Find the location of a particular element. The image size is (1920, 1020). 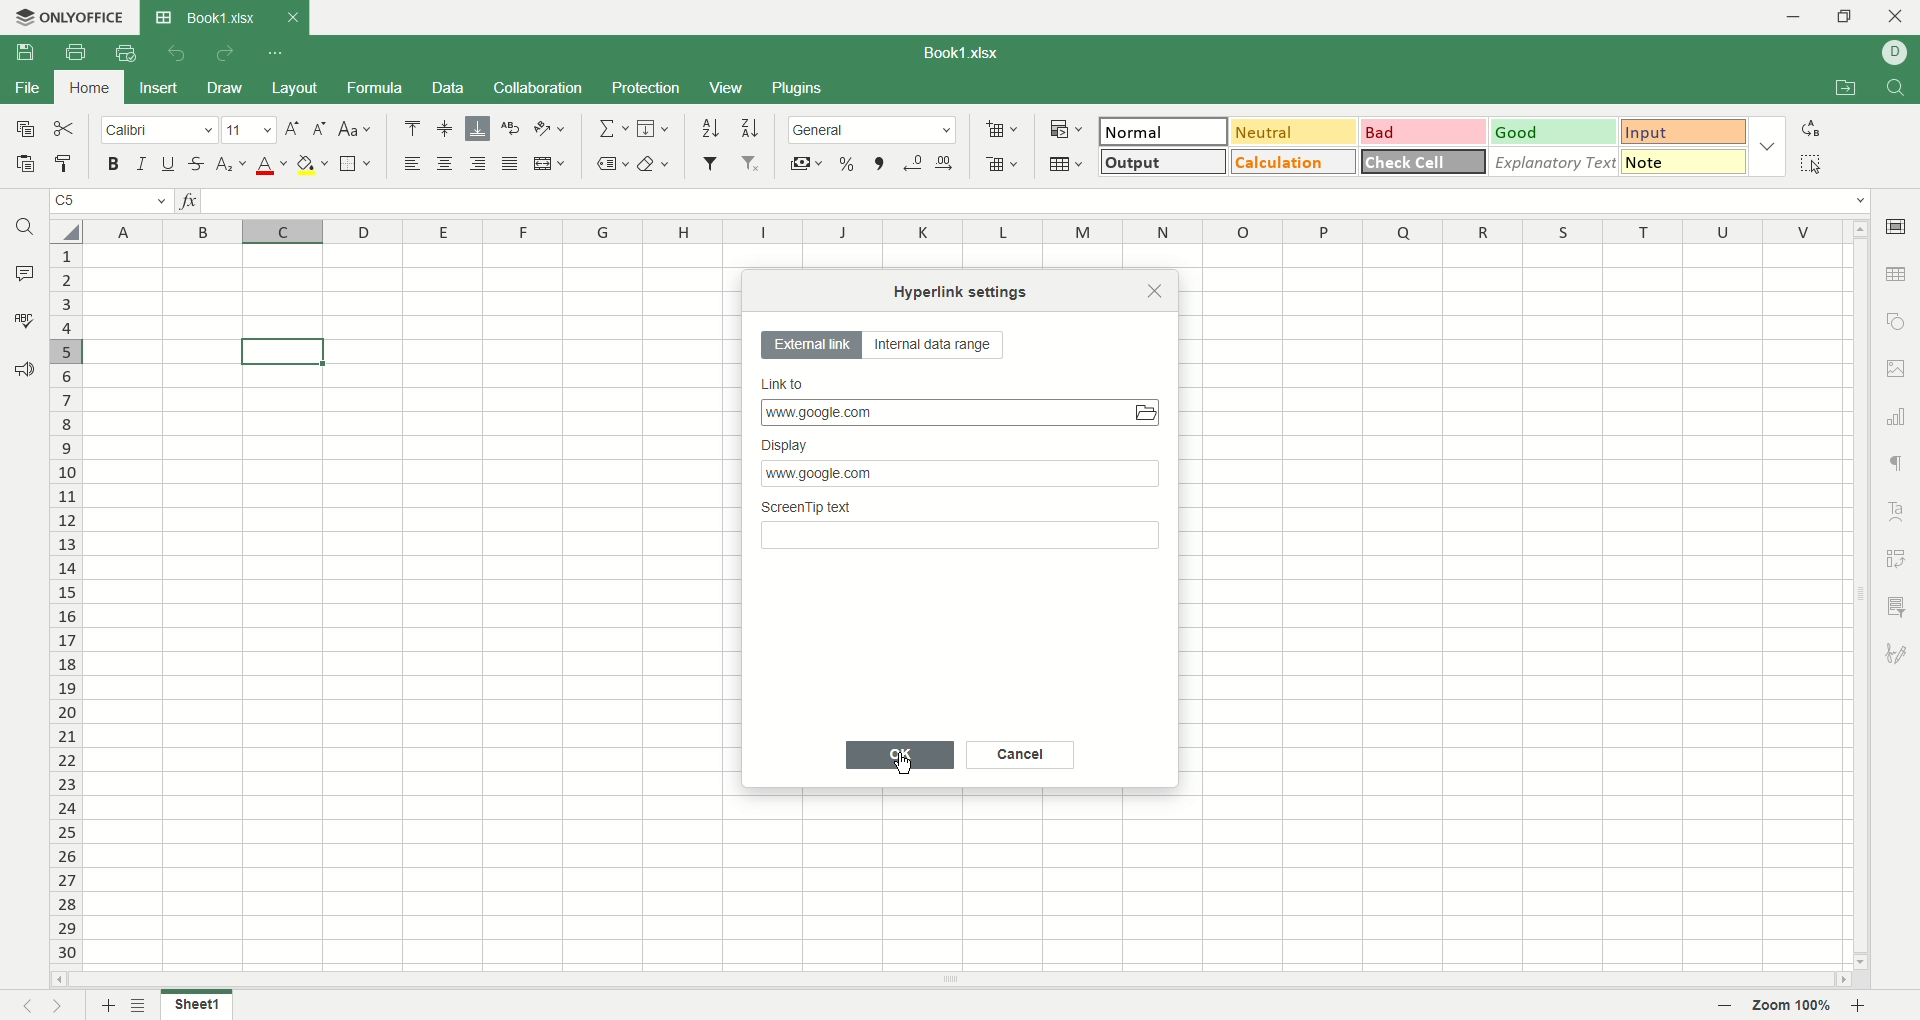

open file location is located at coordinates (1841, 90).